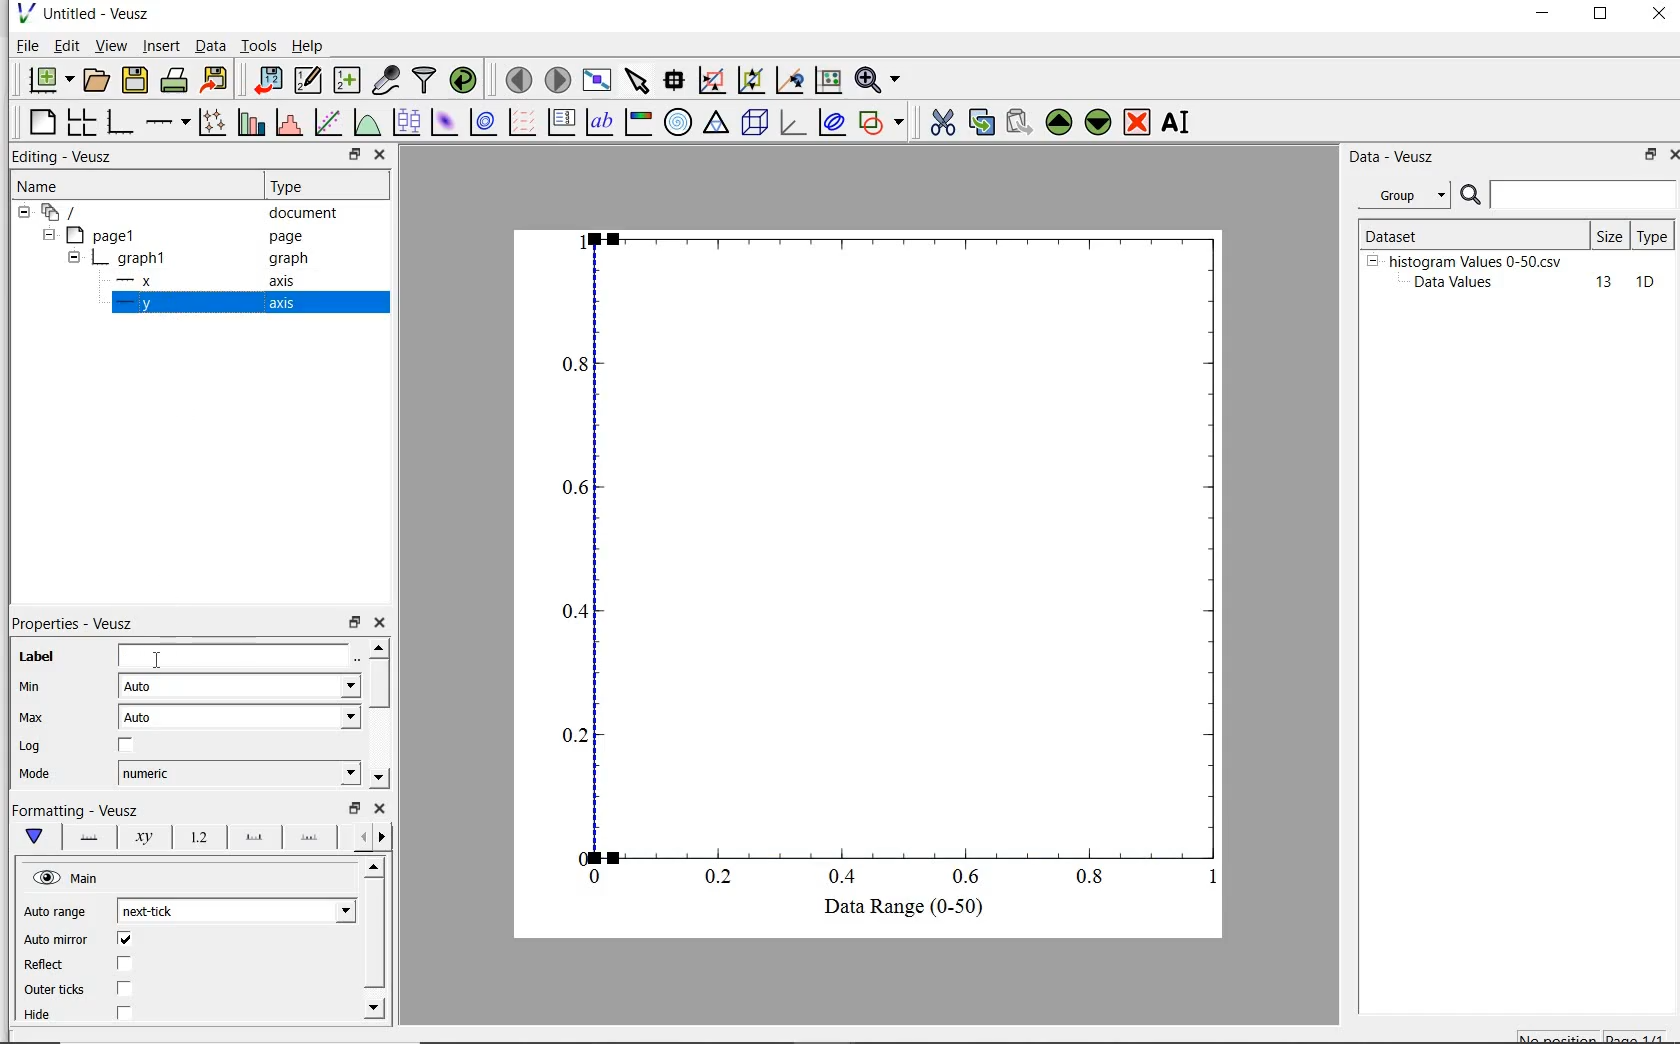 The image size is (1680, 1044). What do you see at coordinates (1601, 16) in the screenshot?
I see `restore down` at bounding box center [1601, 16].